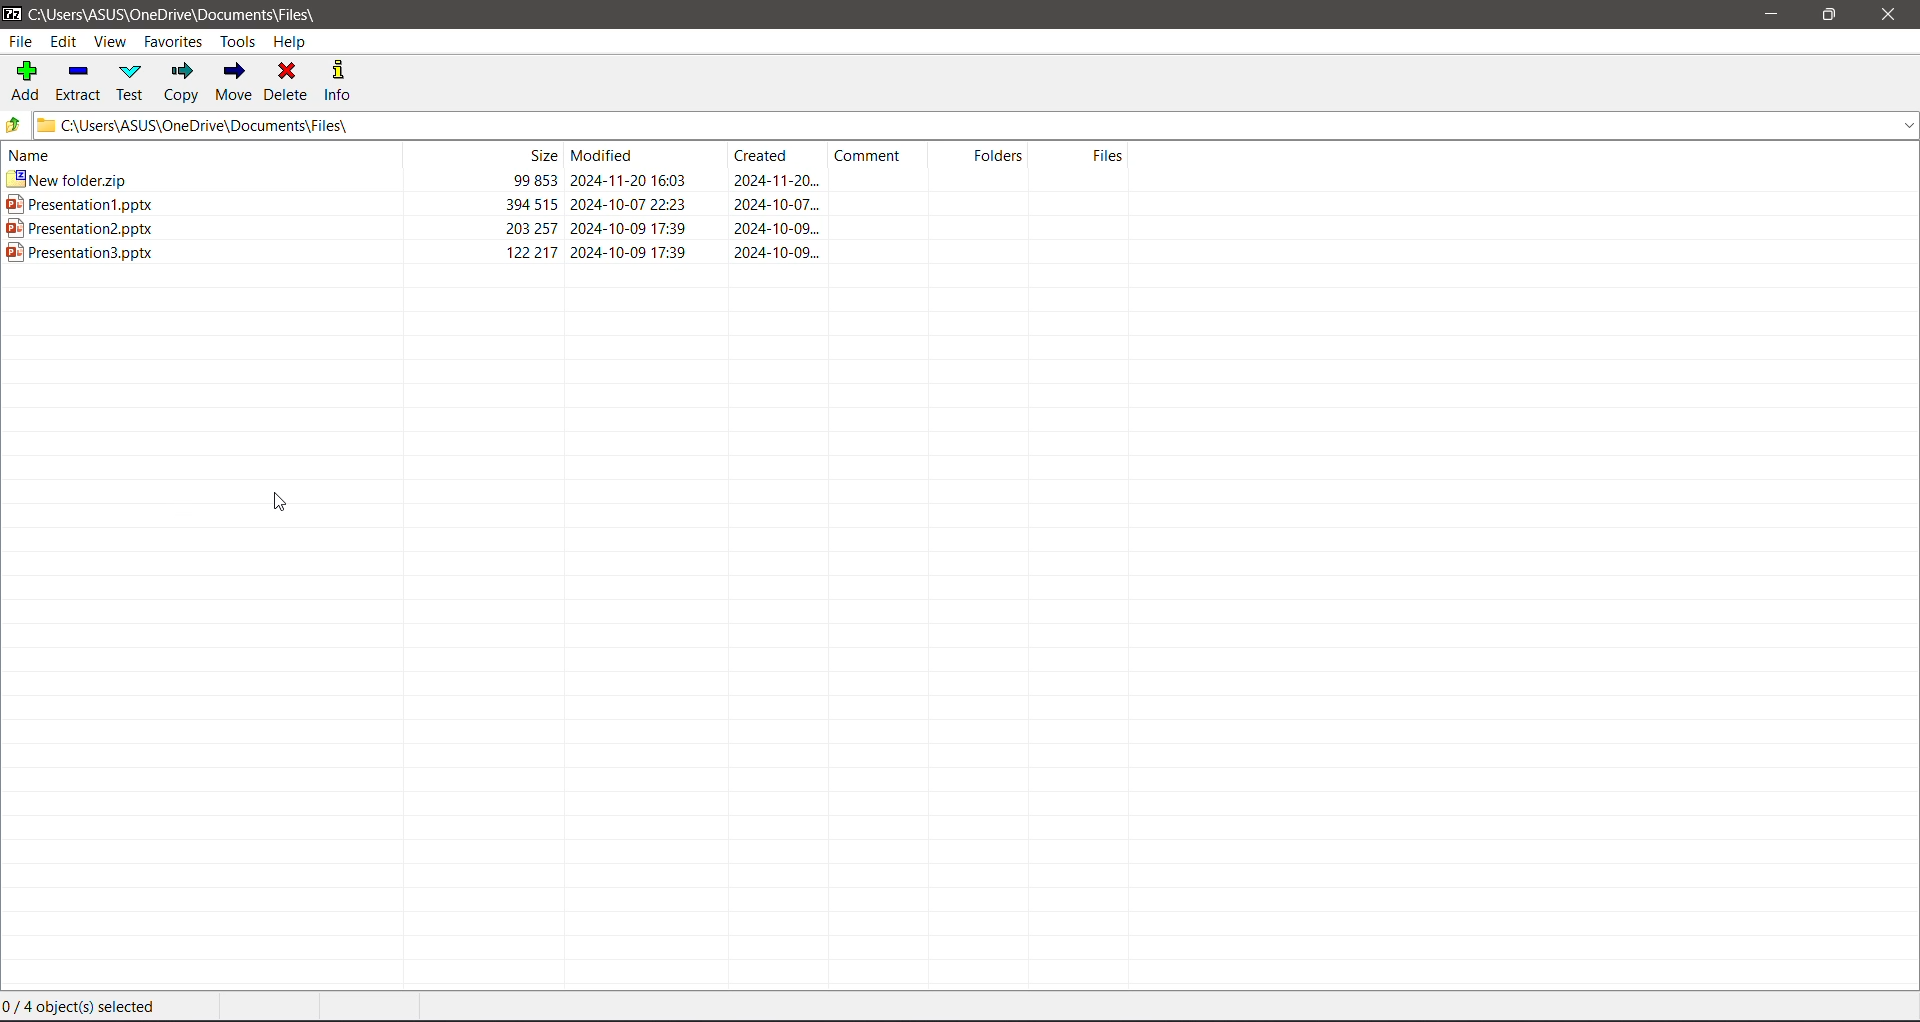 The image size is (1920, 1022). I want to click on folders, so click(979, 154).